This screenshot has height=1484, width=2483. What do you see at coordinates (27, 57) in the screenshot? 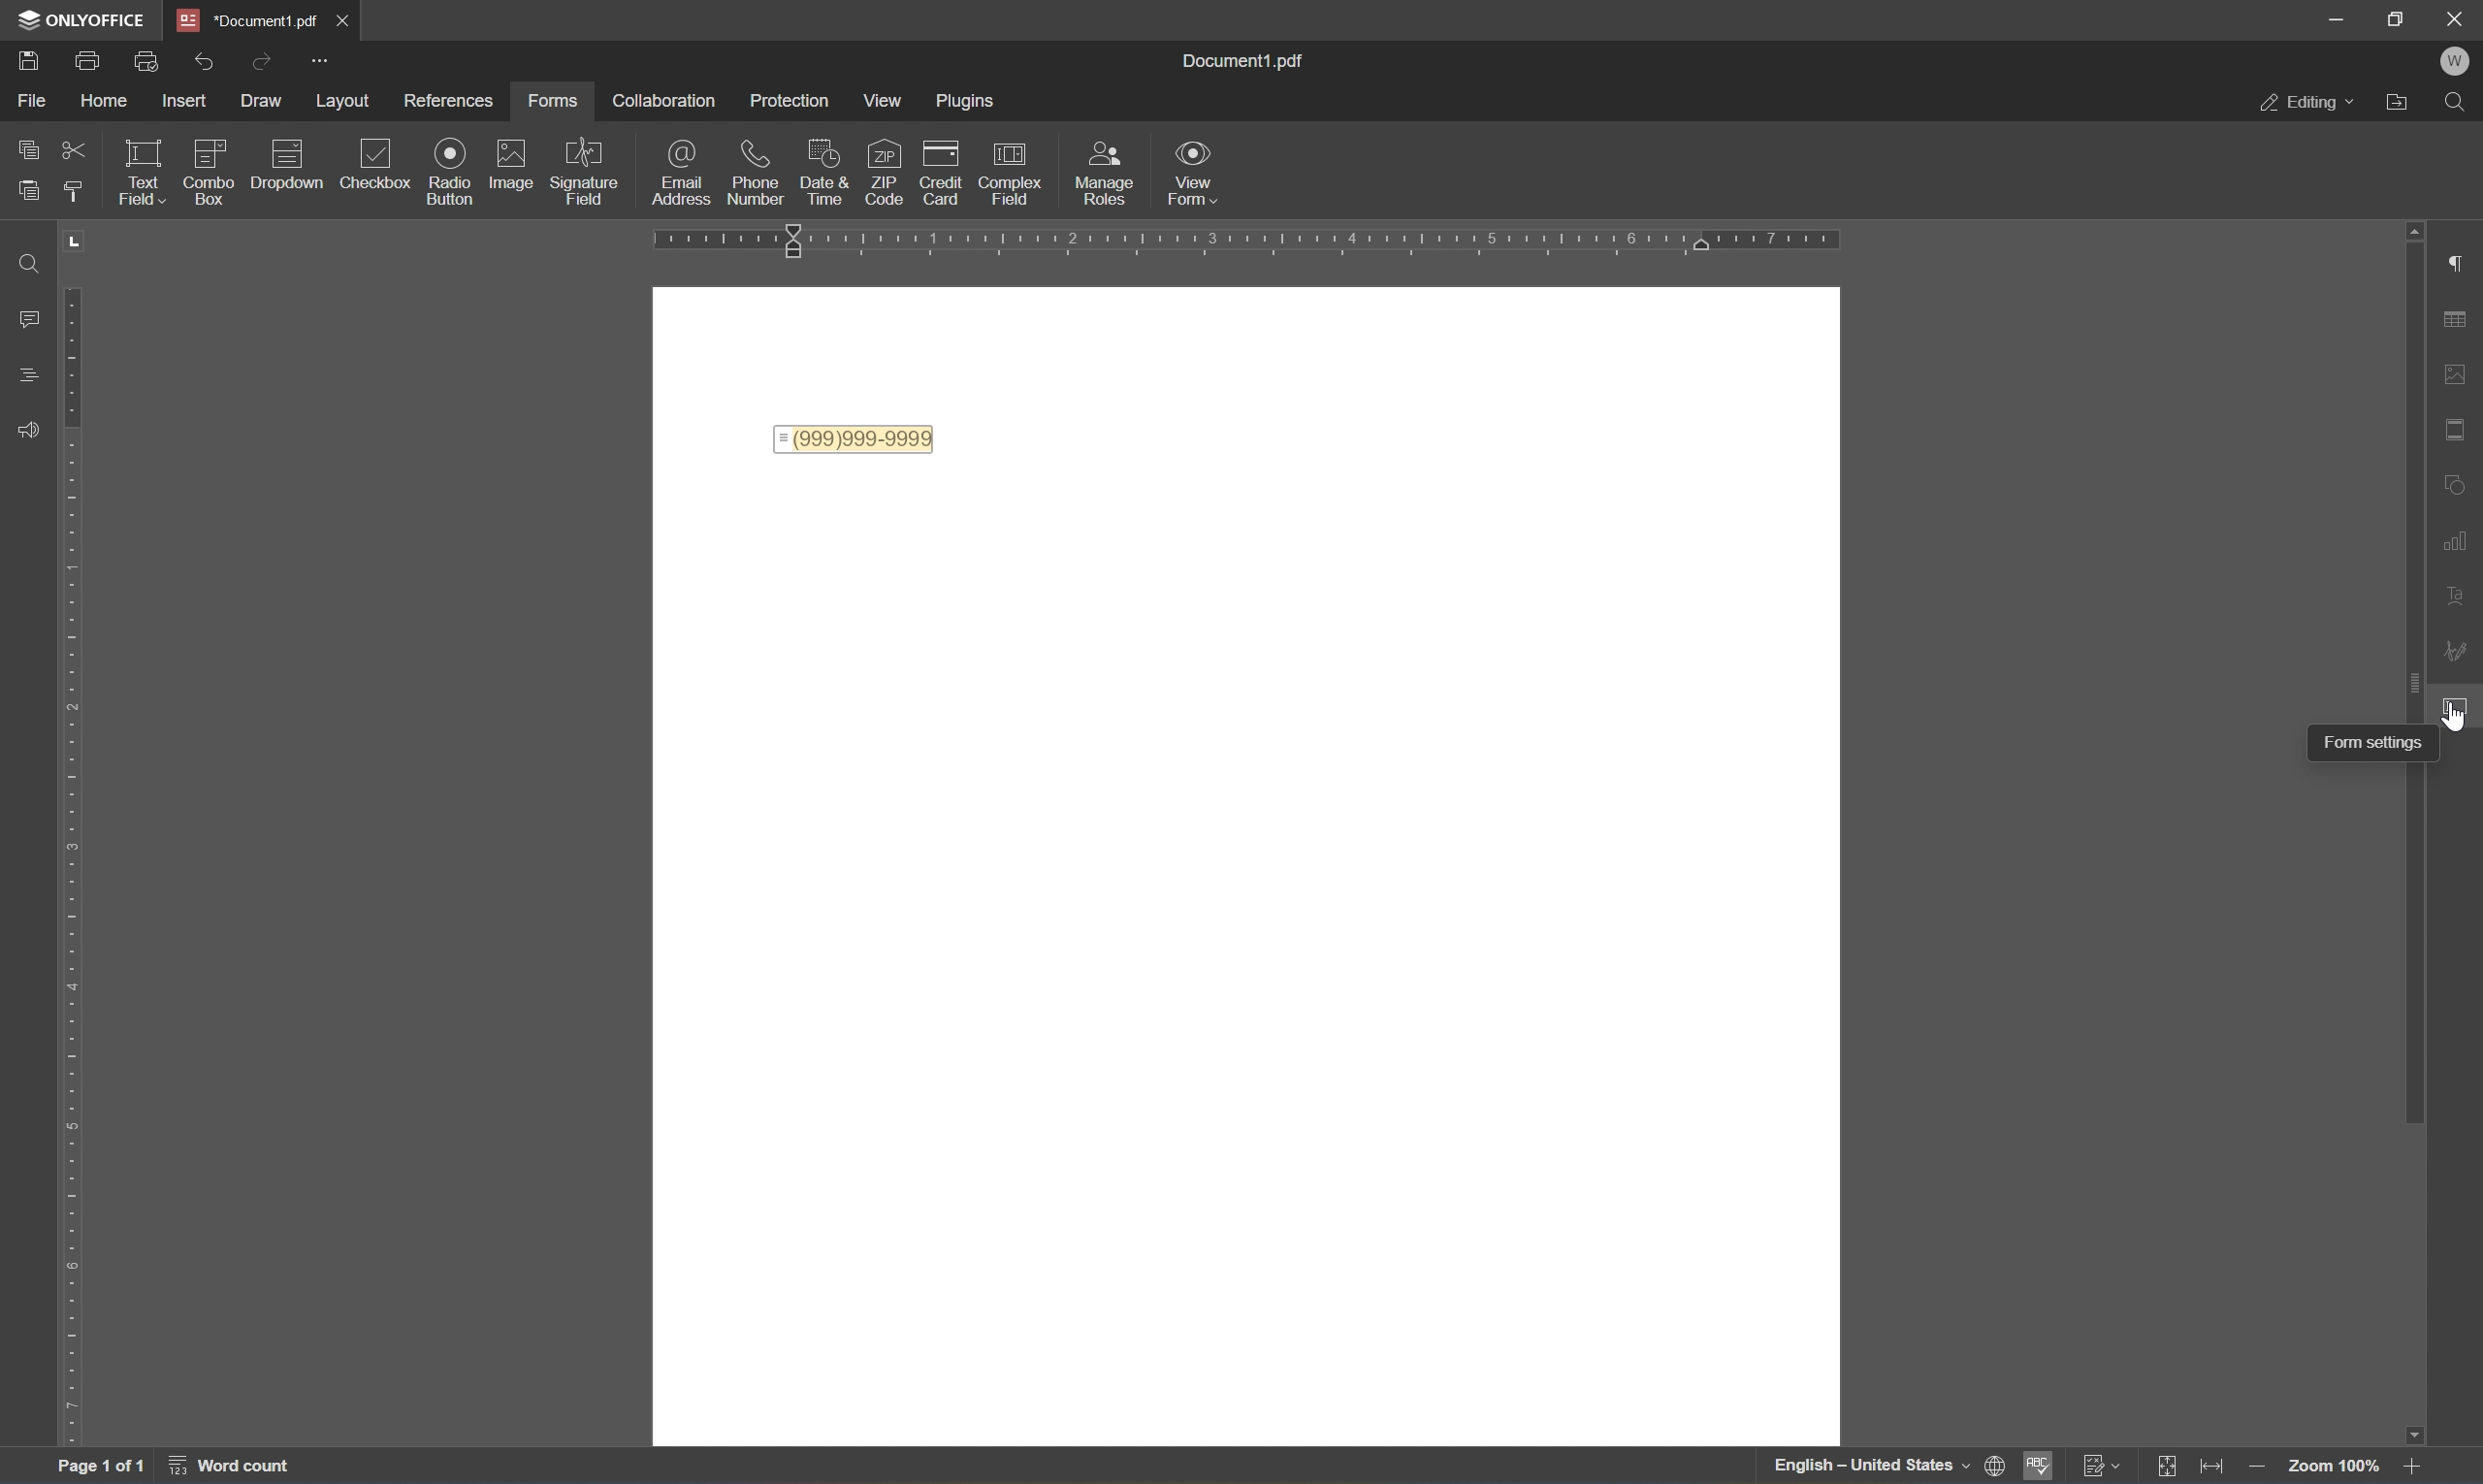
I see `print` at bounding box center [27, 57].